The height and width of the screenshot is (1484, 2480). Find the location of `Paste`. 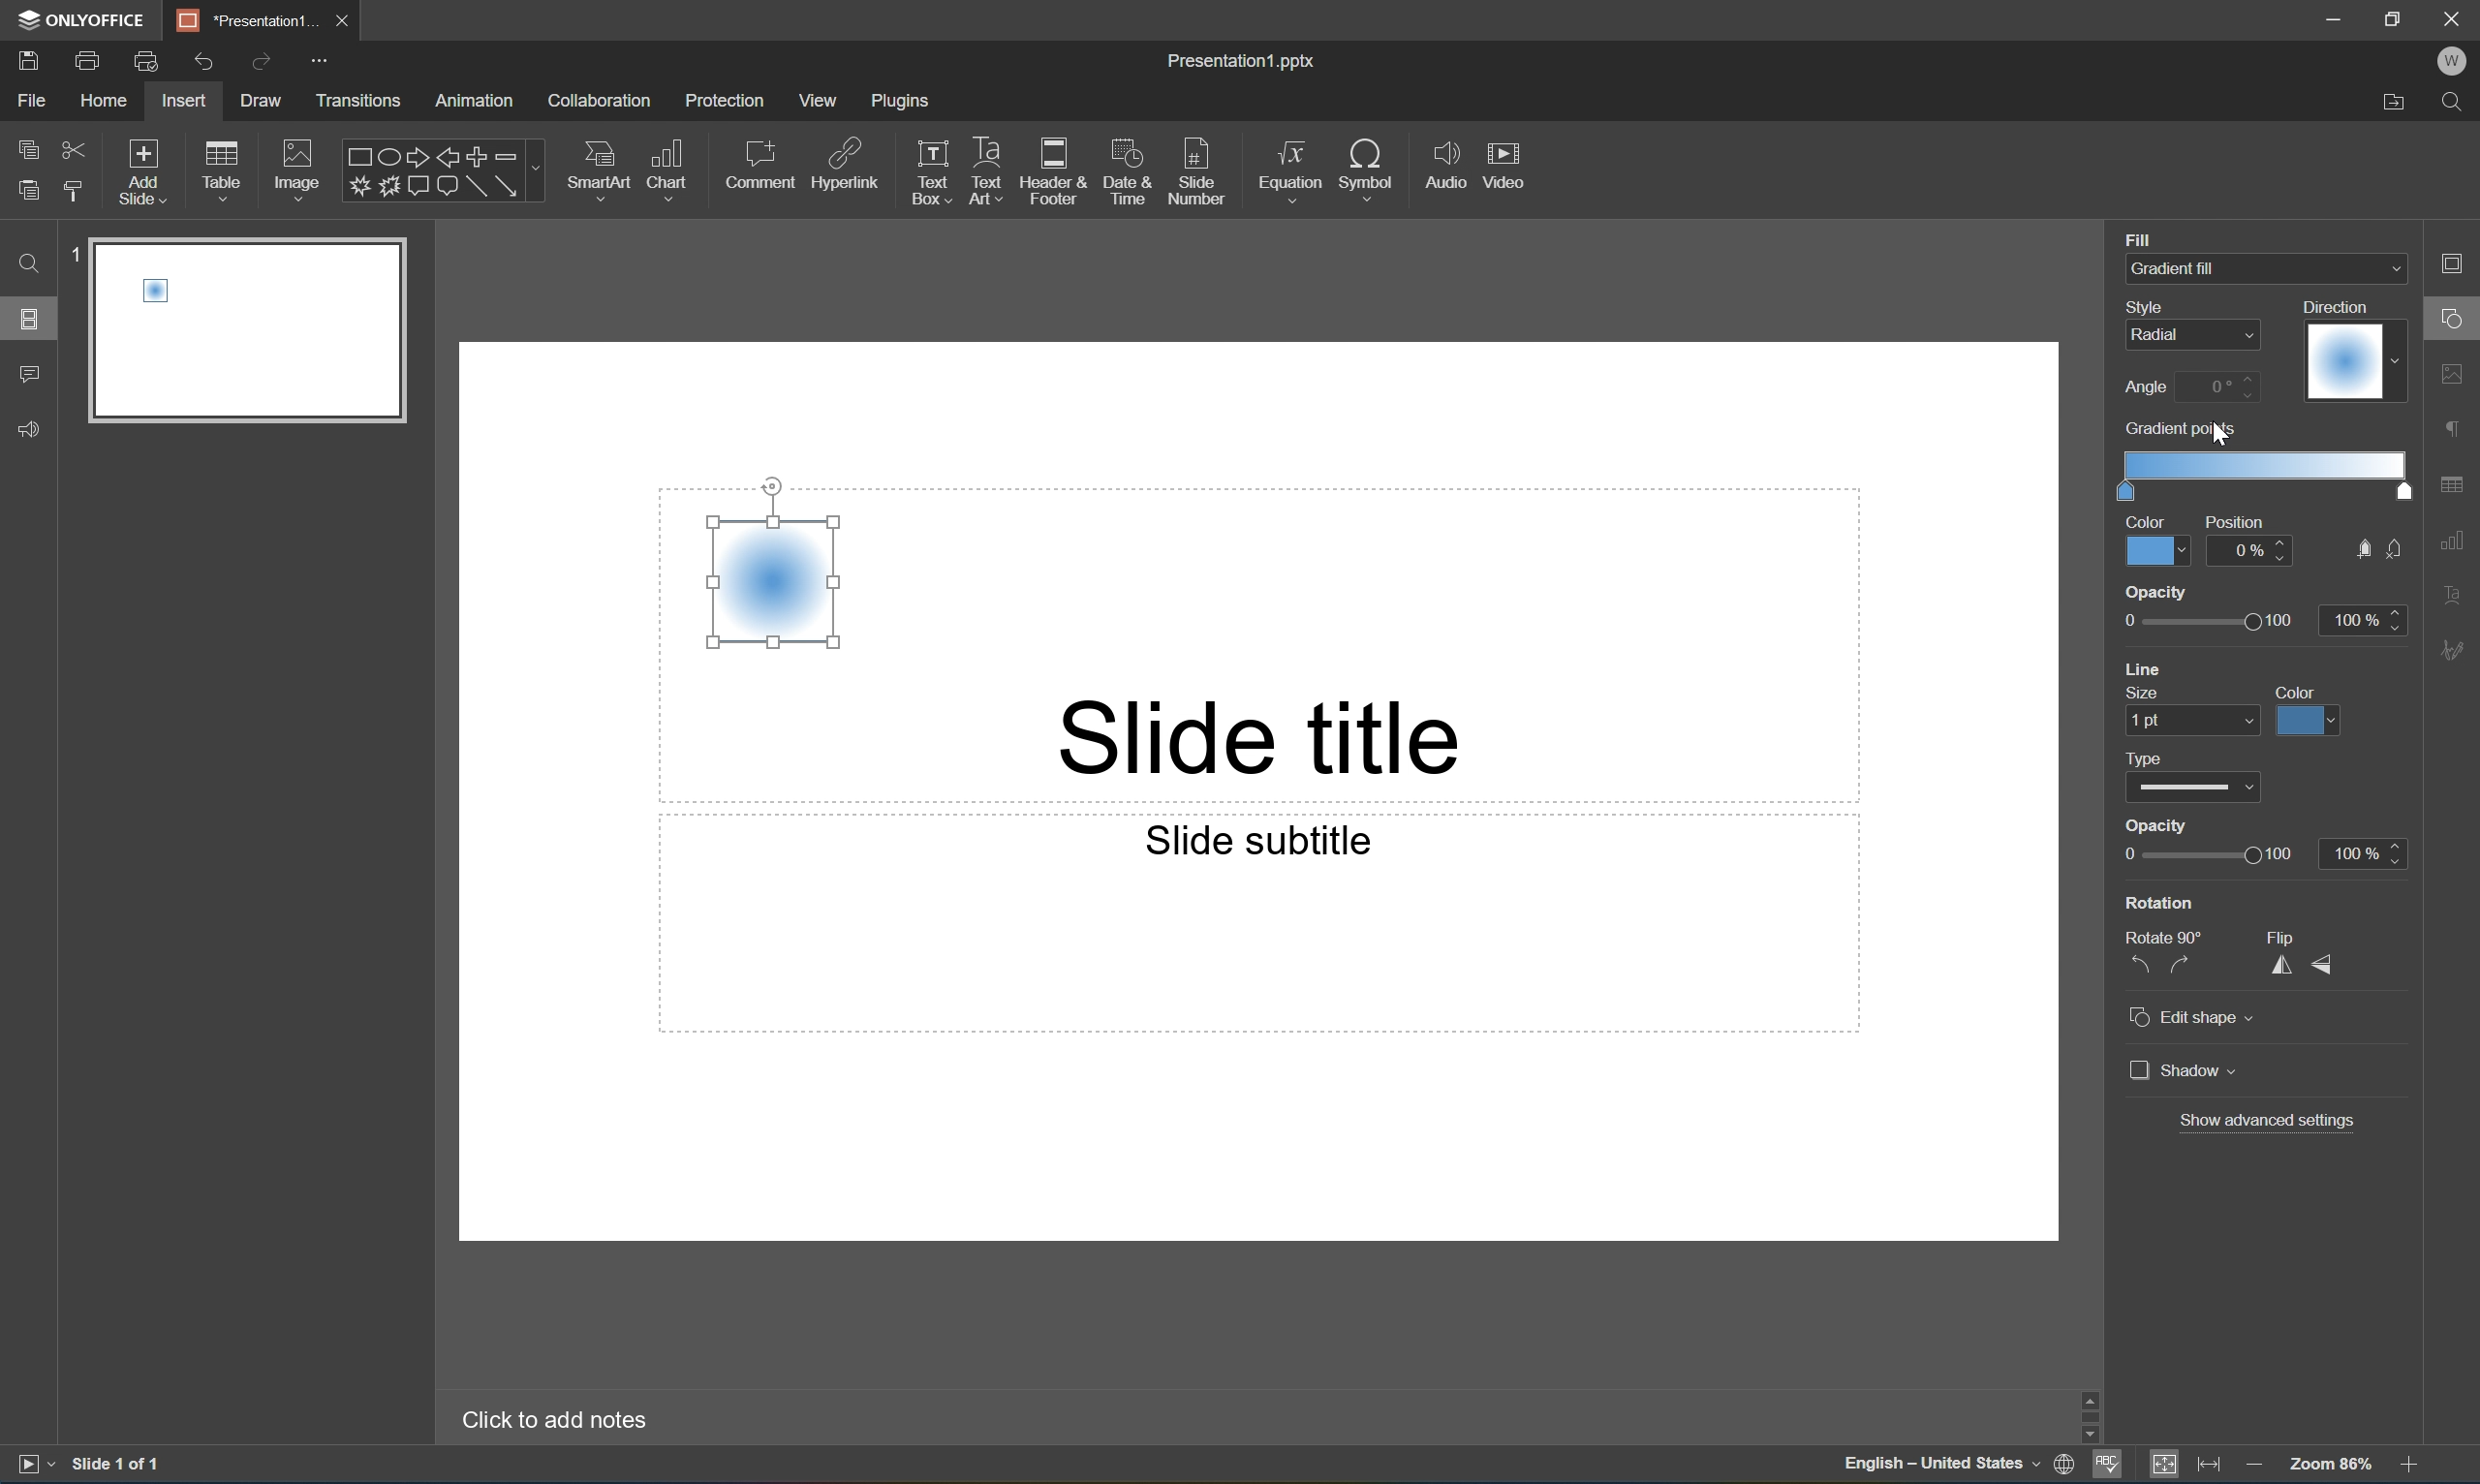

Paste is located at coordinates (28, 191).